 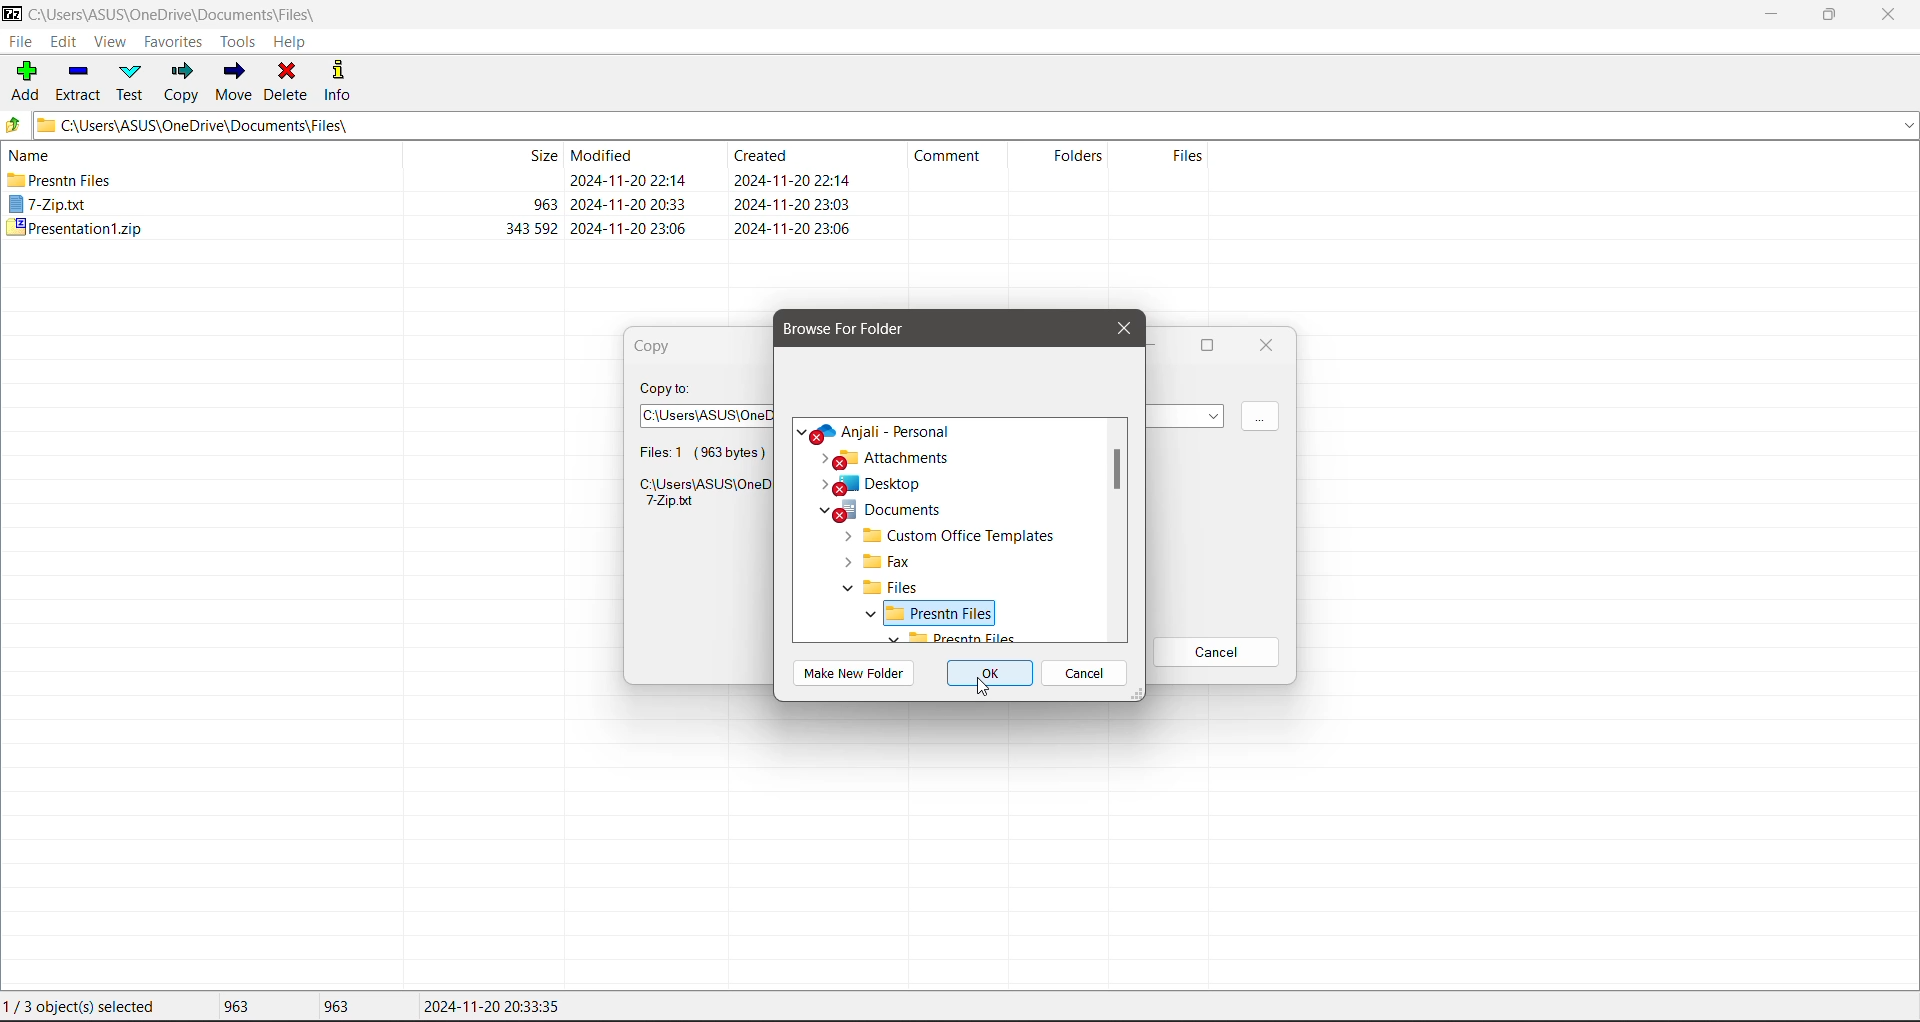 What do you see at coordinates (1831, 15) in the screenshot?
I see `Restore Down` at bounding box center [1831, 15].